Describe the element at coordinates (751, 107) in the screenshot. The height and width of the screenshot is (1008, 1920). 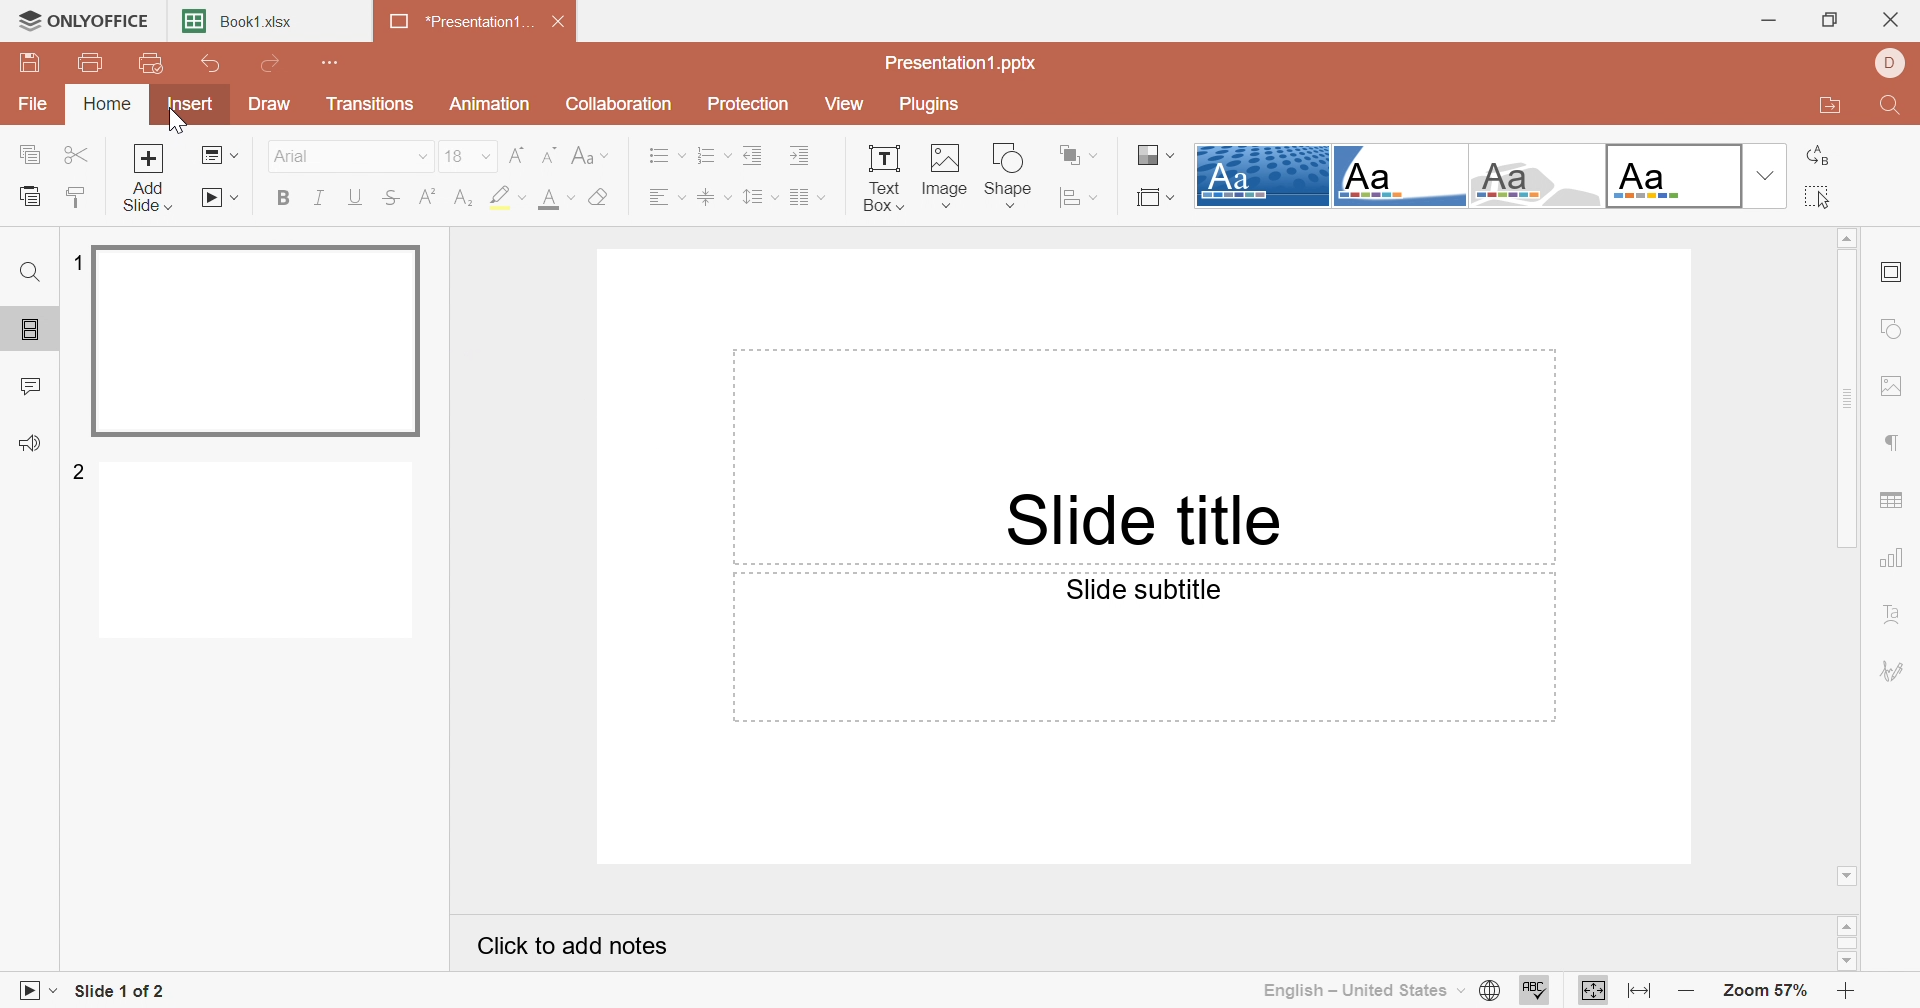
I see `Protection` at that location.